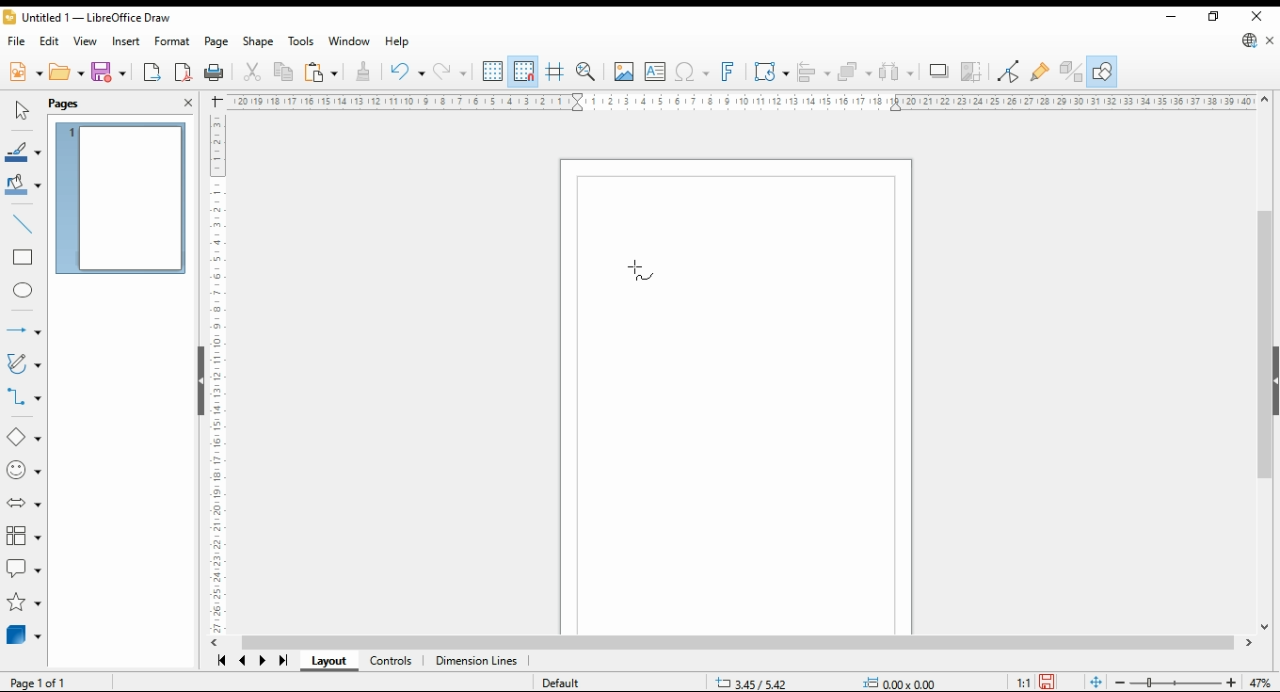  Describe the element at coordinates (18, 41) in the screenshot. I see `file` at that location.